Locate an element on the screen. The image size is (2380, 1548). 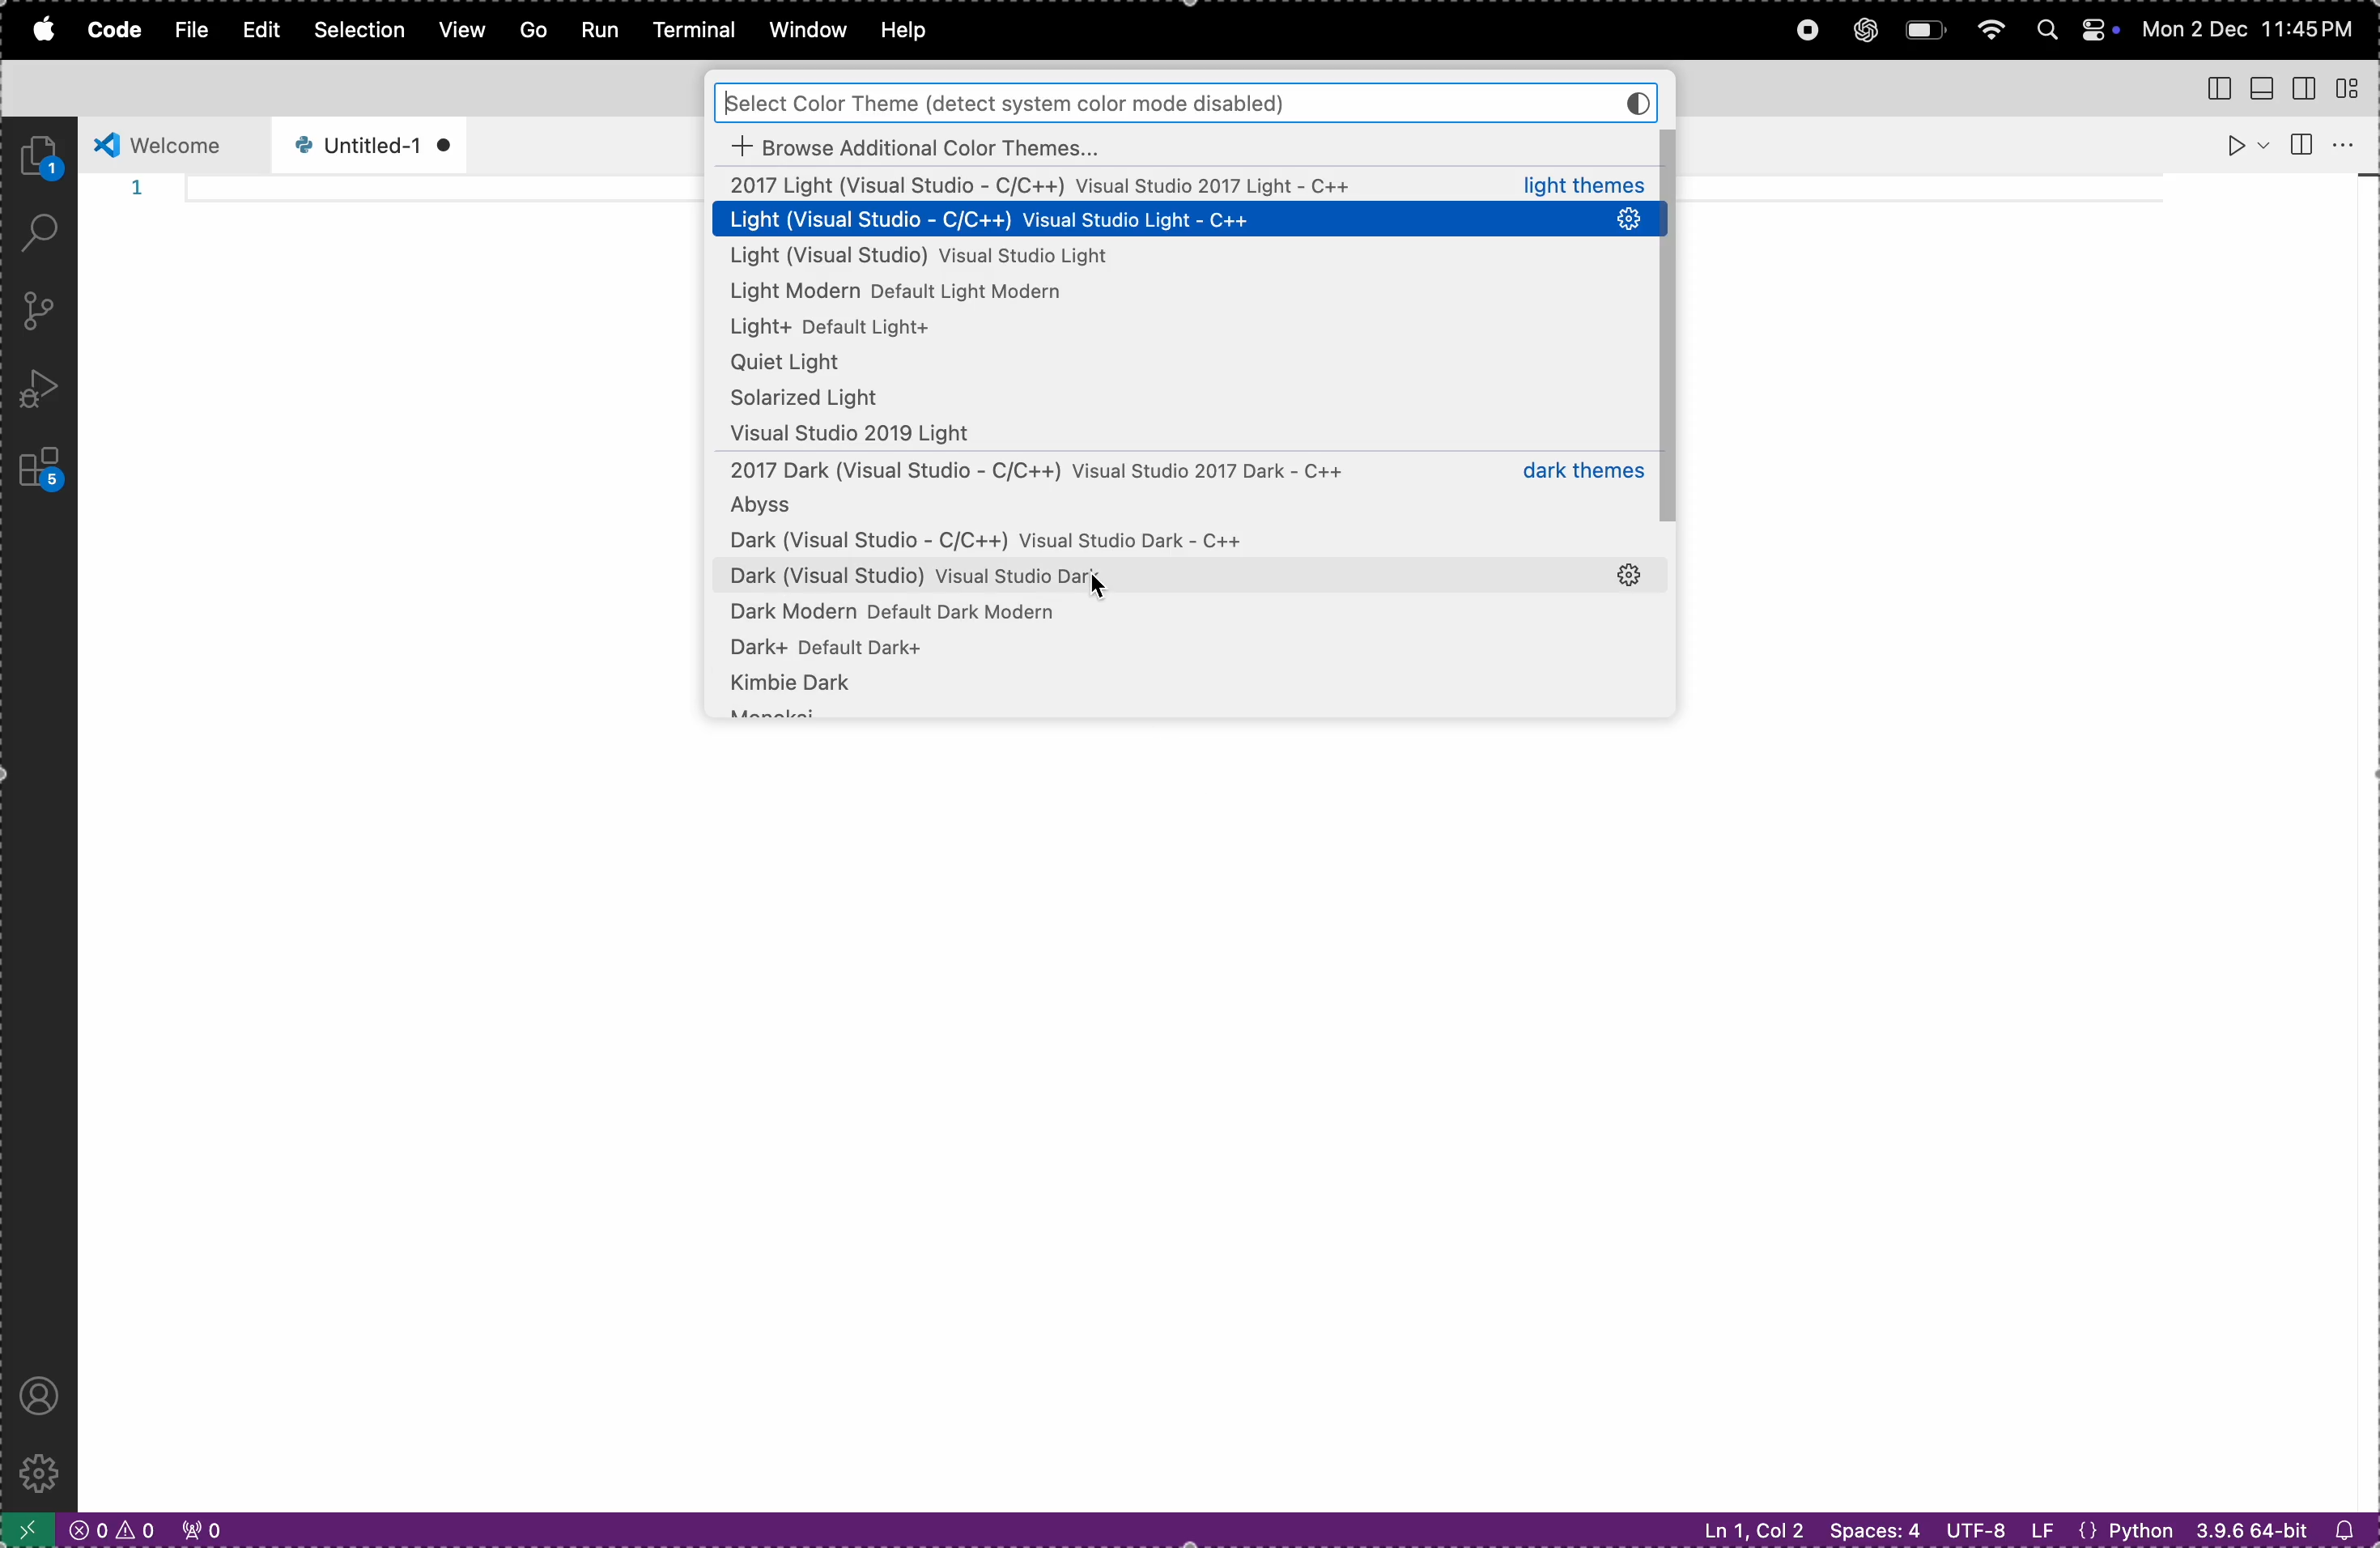
python is located at coordinates (2131, 1529).